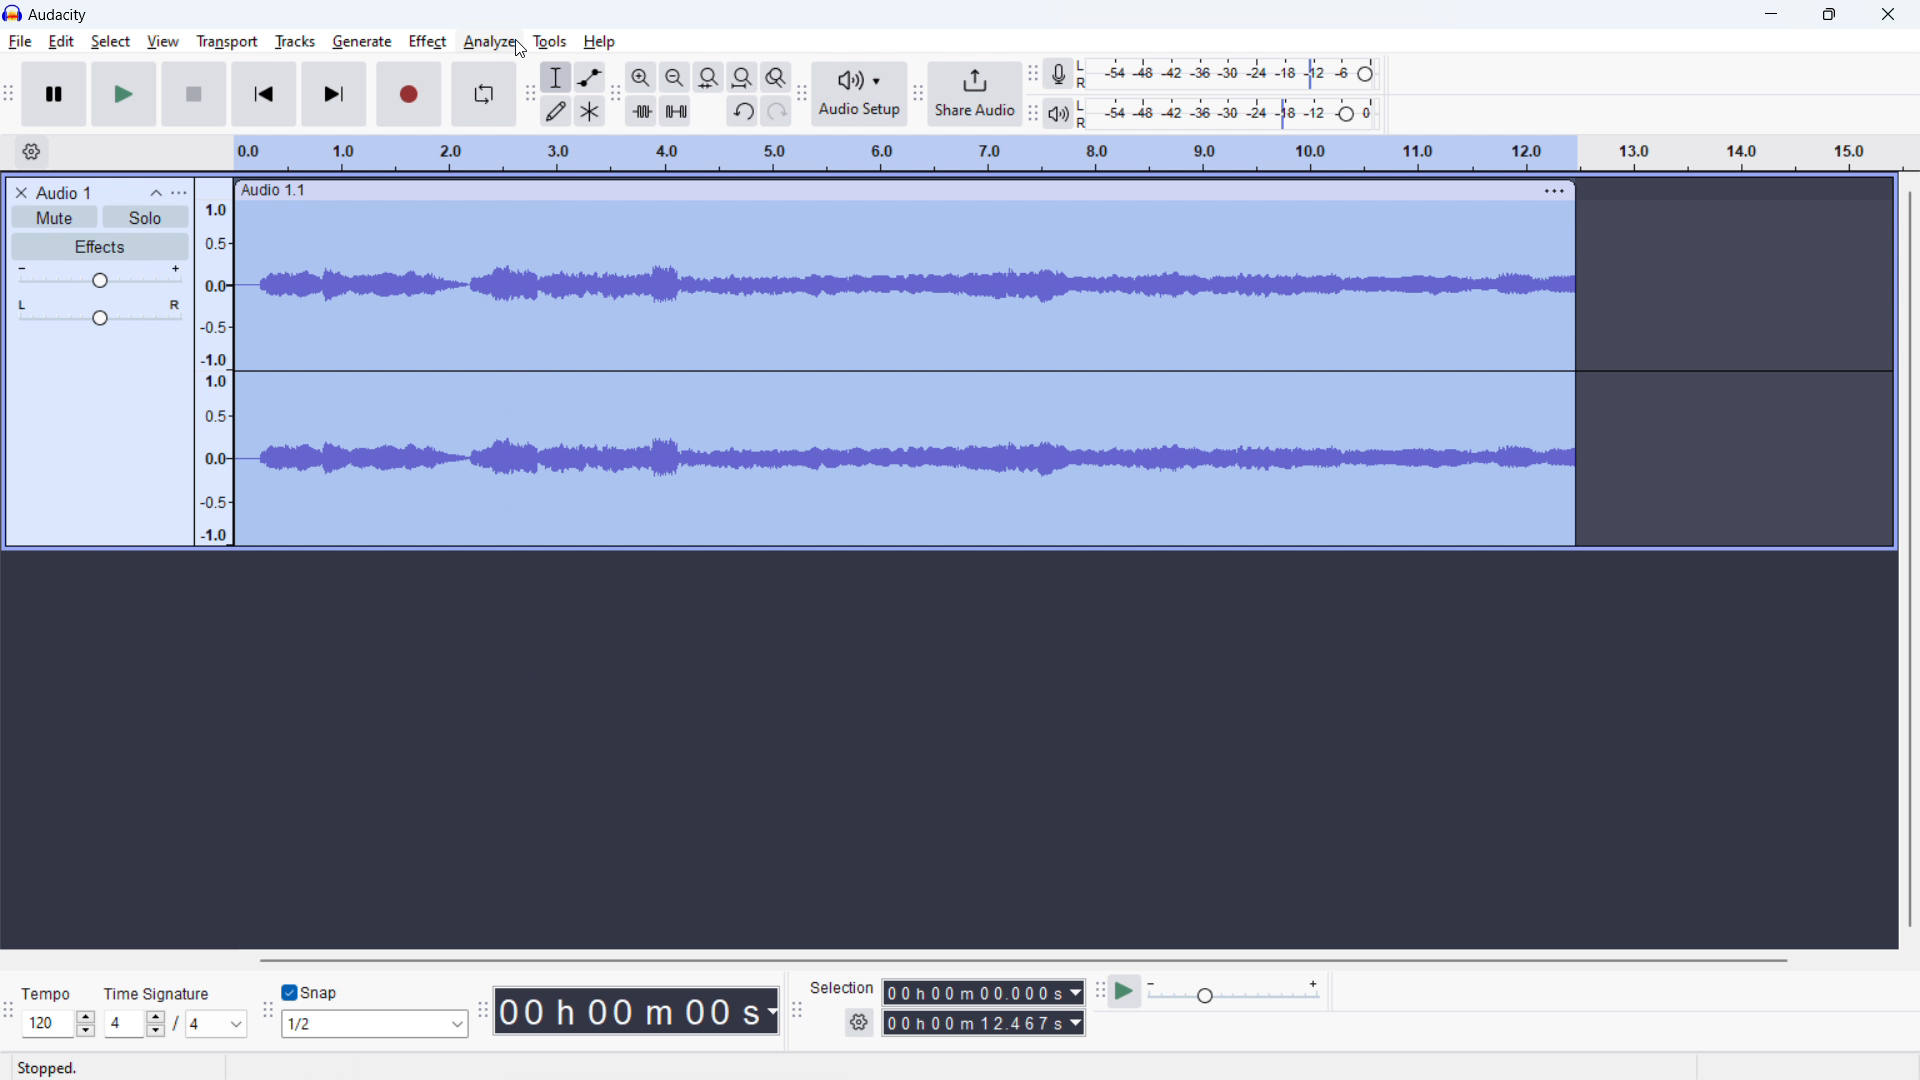  Describe the element at coordinates (409, 95) in the screenshot. I see `record` at that location.